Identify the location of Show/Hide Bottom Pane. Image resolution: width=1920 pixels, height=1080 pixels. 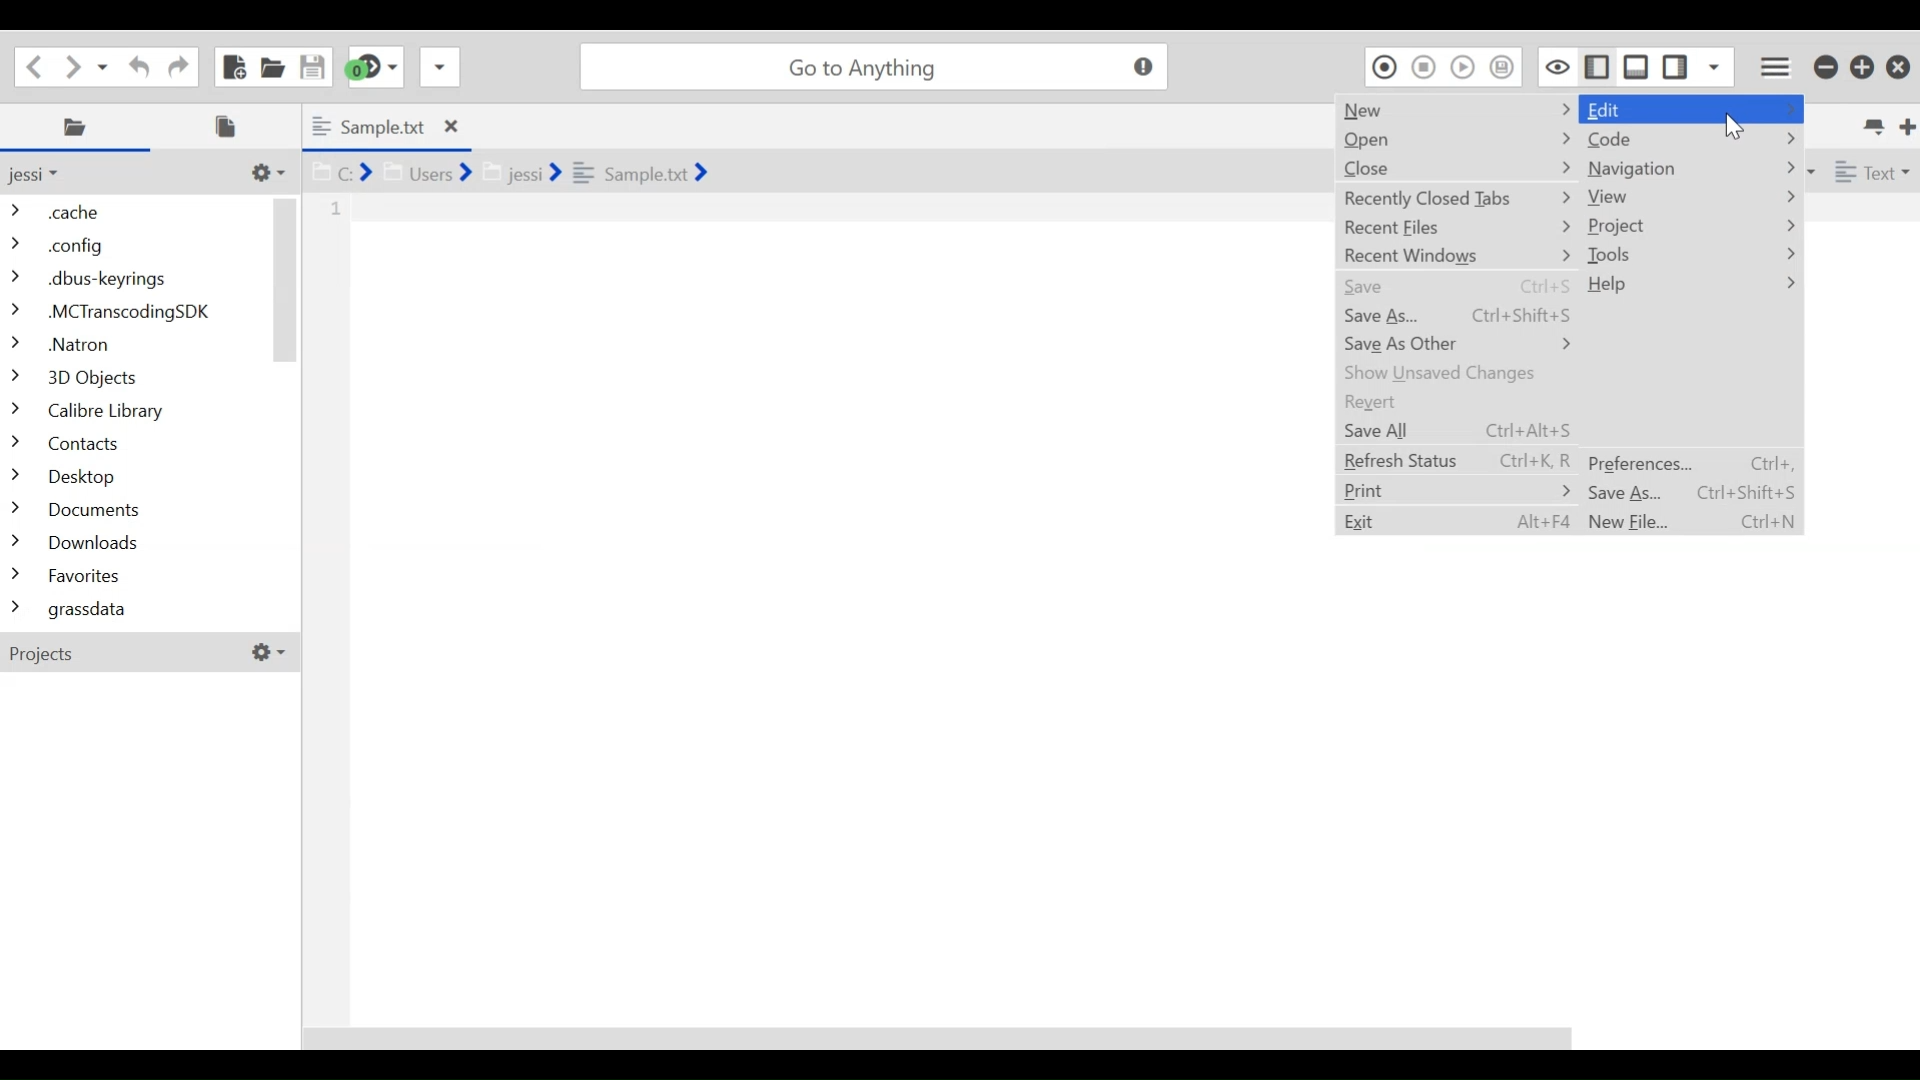
(1637, 66).